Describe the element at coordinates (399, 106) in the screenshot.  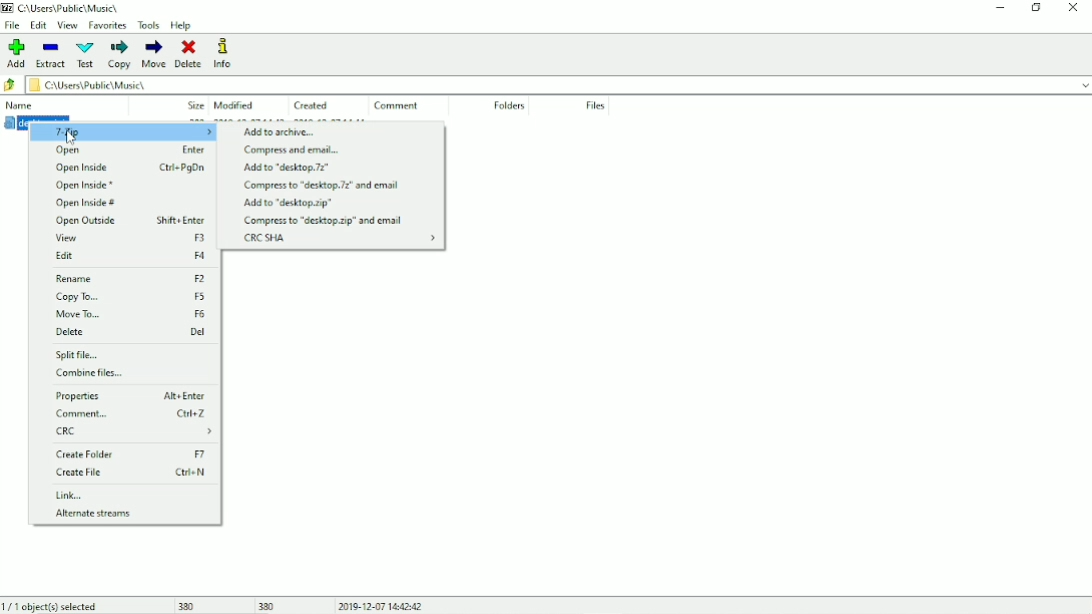
I see `Comment` at that location.